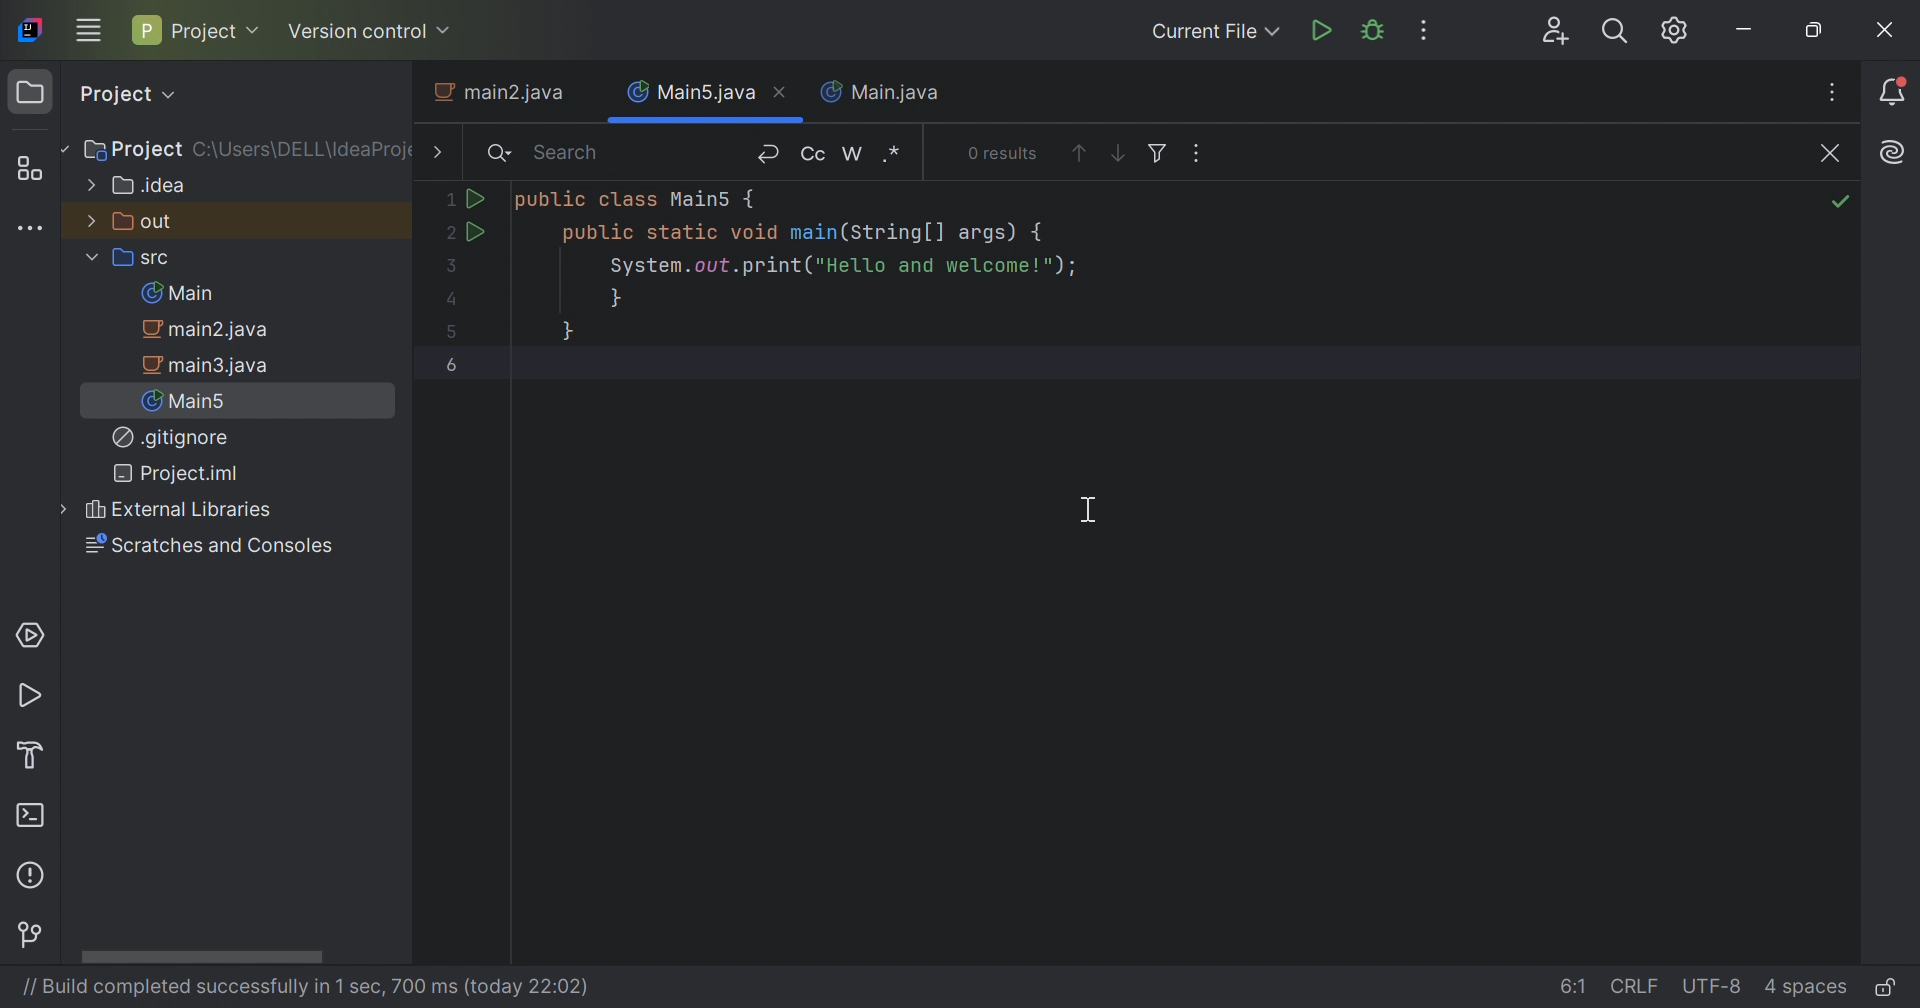 This screenshot has height=1008, width=1920. I want to click on Scratches and Consoles, so click(208, 547).